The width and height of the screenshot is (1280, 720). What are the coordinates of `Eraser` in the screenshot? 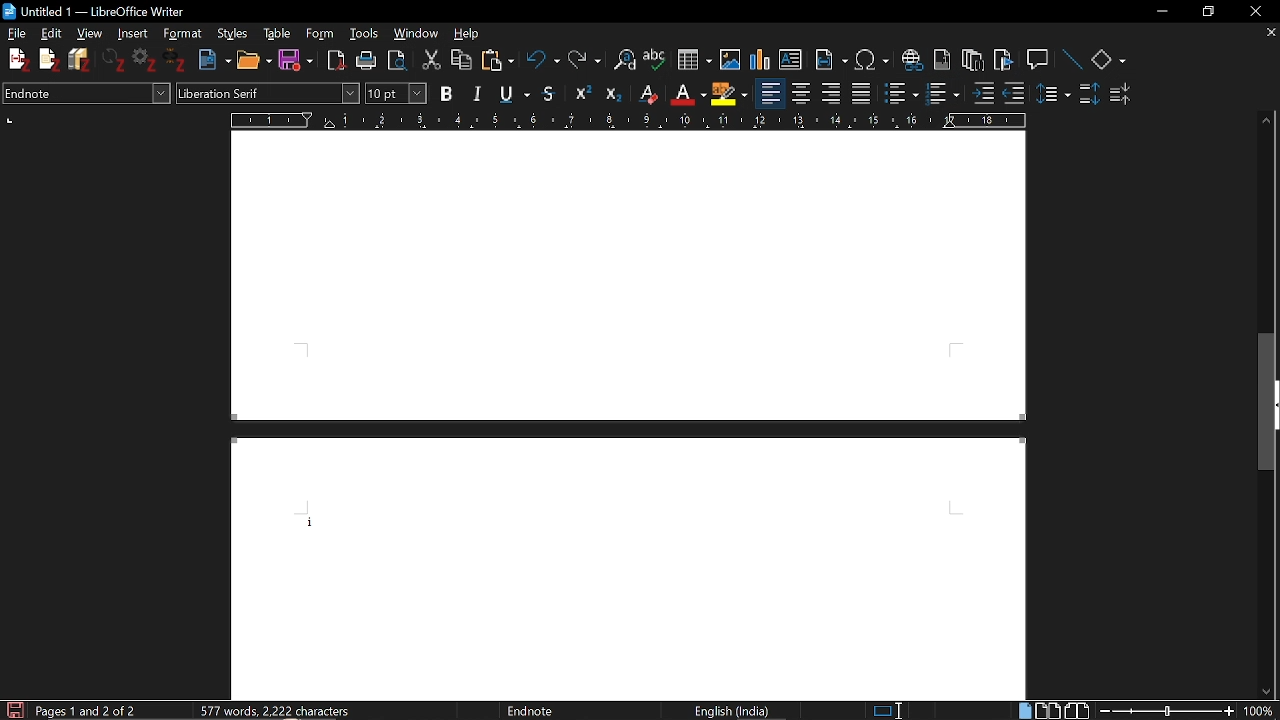 It's located at (650, 95).